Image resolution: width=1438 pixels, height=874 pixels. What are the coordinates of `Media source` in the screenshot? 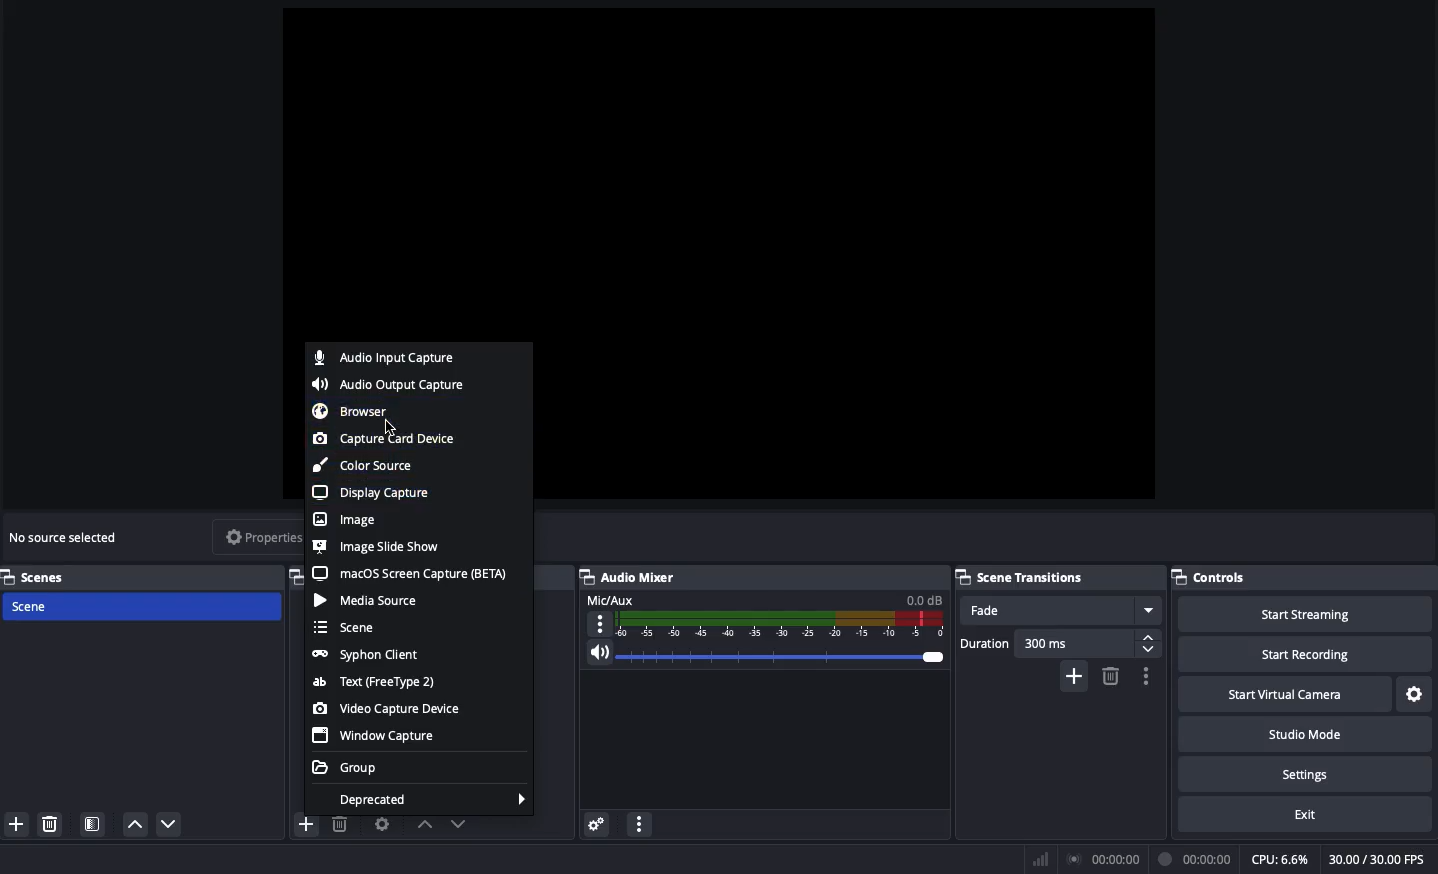 It's located at (367, 600).